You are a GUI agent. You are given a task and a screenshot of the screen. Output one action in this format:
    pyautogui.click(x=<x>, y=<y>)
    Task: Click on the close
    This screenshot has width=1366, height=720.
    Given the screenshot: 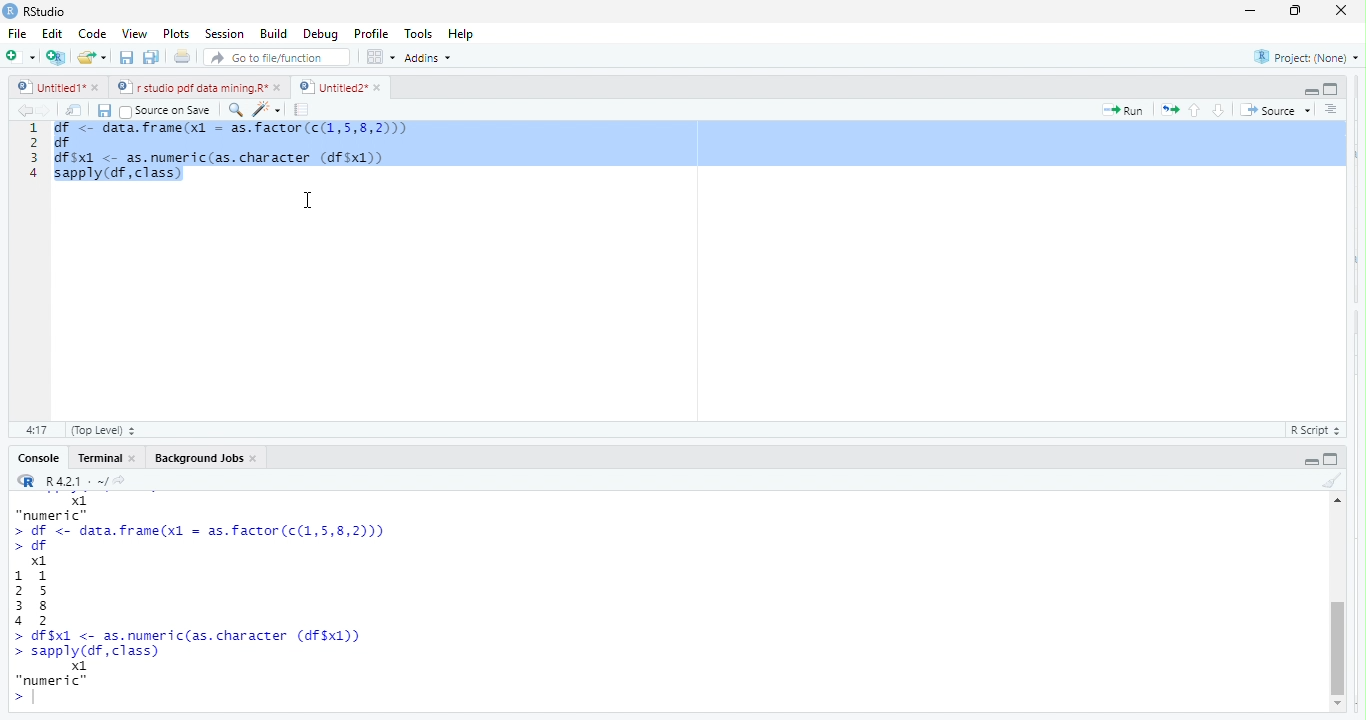 What is the action you would take?
    pyautogui.click(x=135, y=460)
    